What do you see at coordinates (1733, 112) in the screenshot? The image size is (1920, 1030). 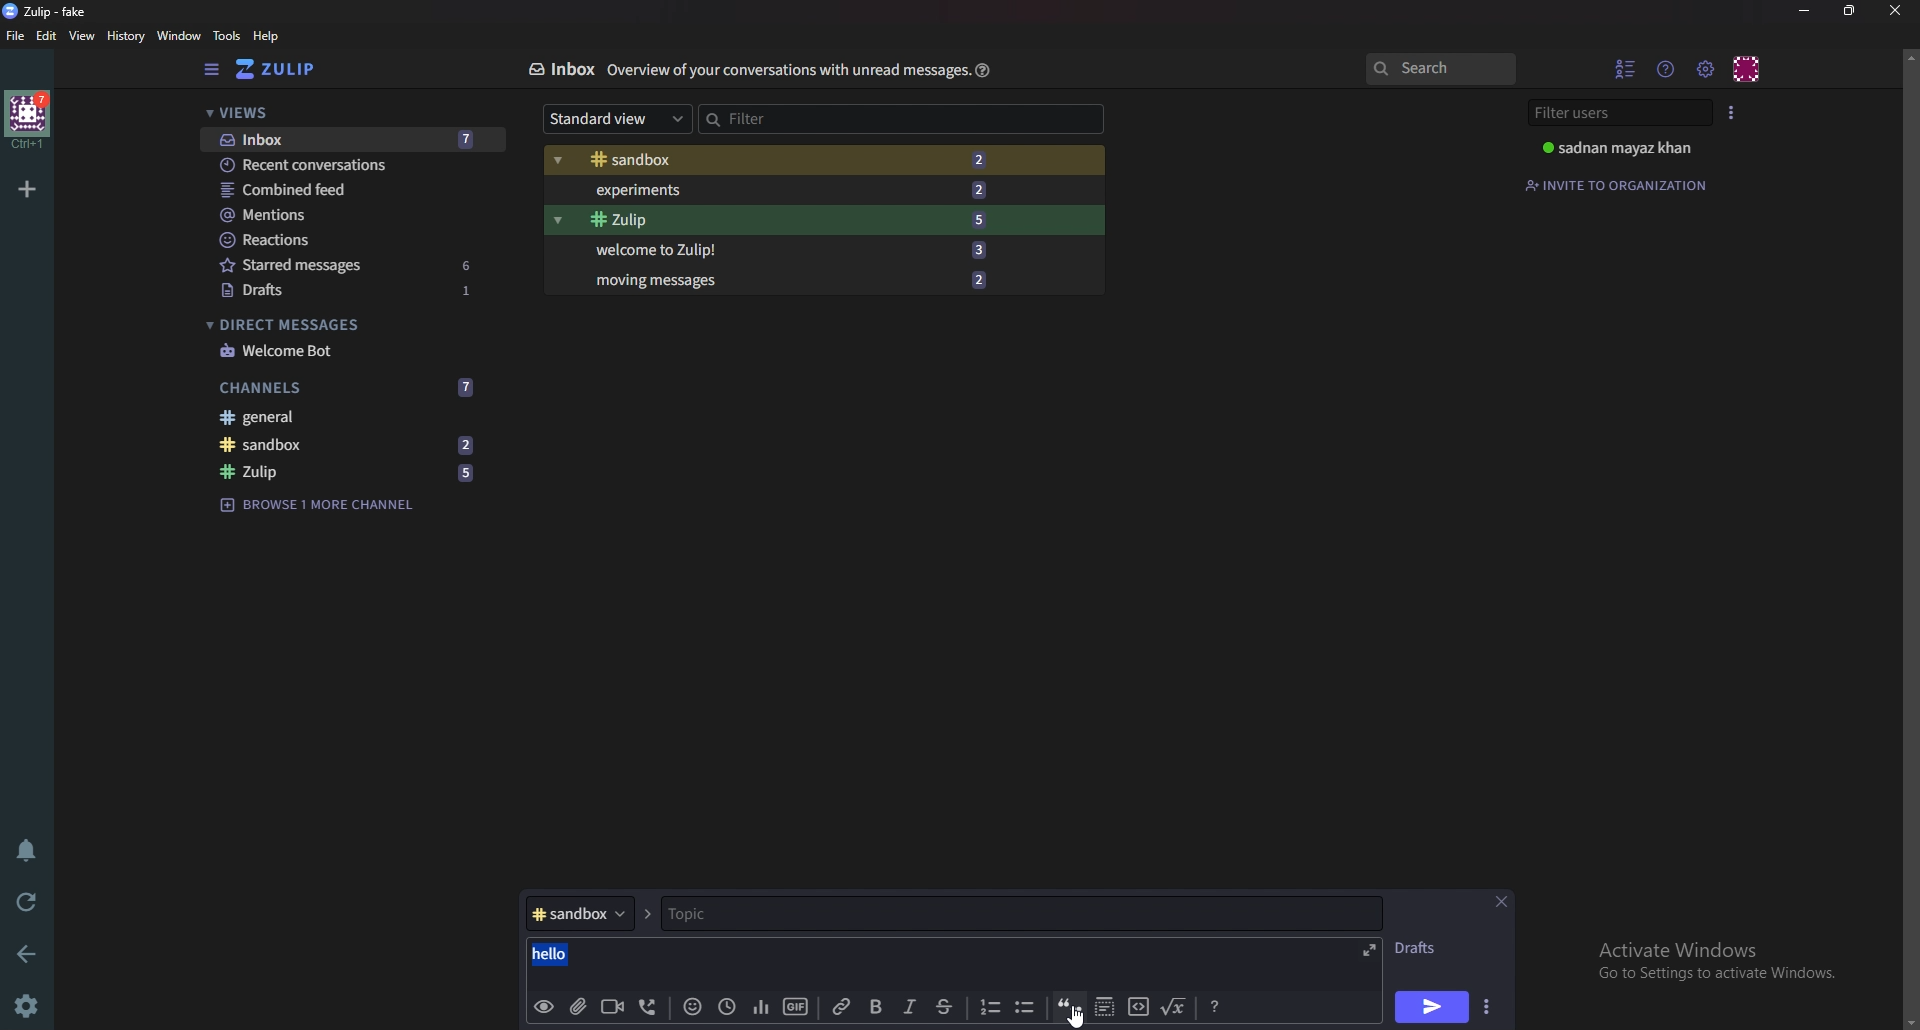 I see `User list style` at bounding box center [1733, 112].